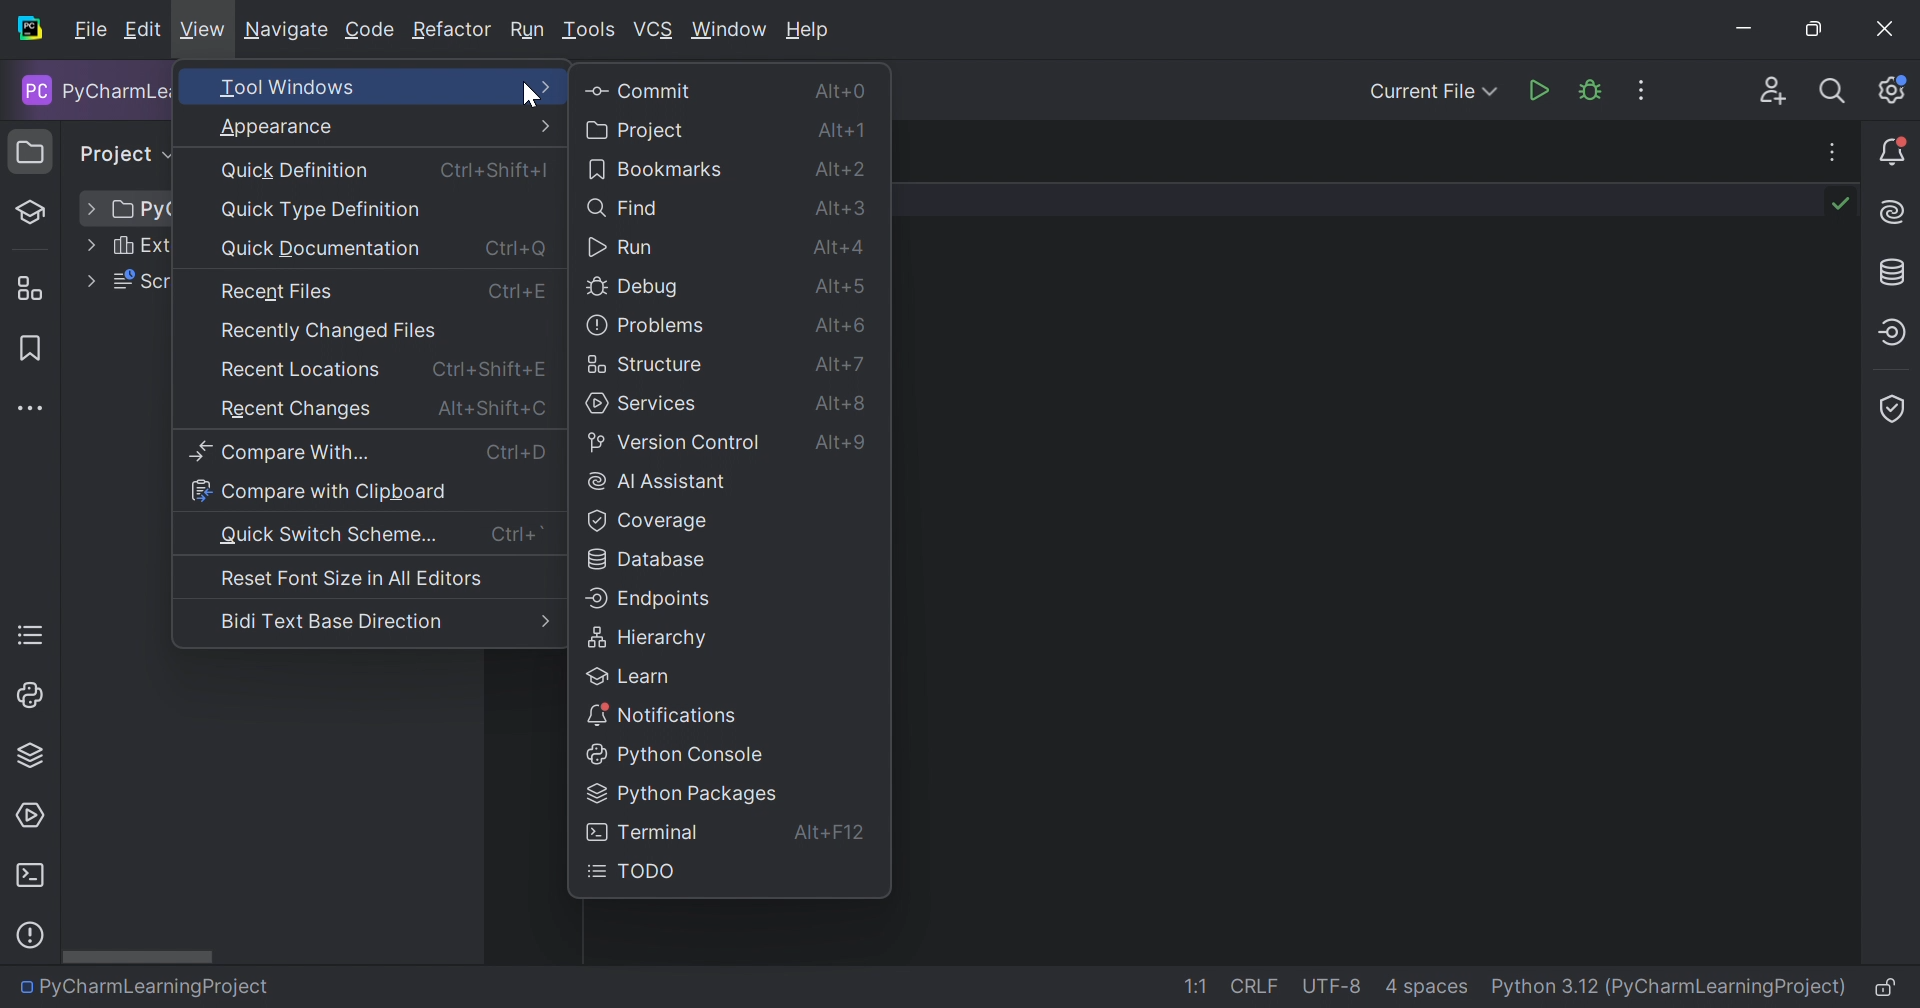 Image resolution: width=1920 pixels, height=1008 pixels. I want to click on Help, so click(29, 936).